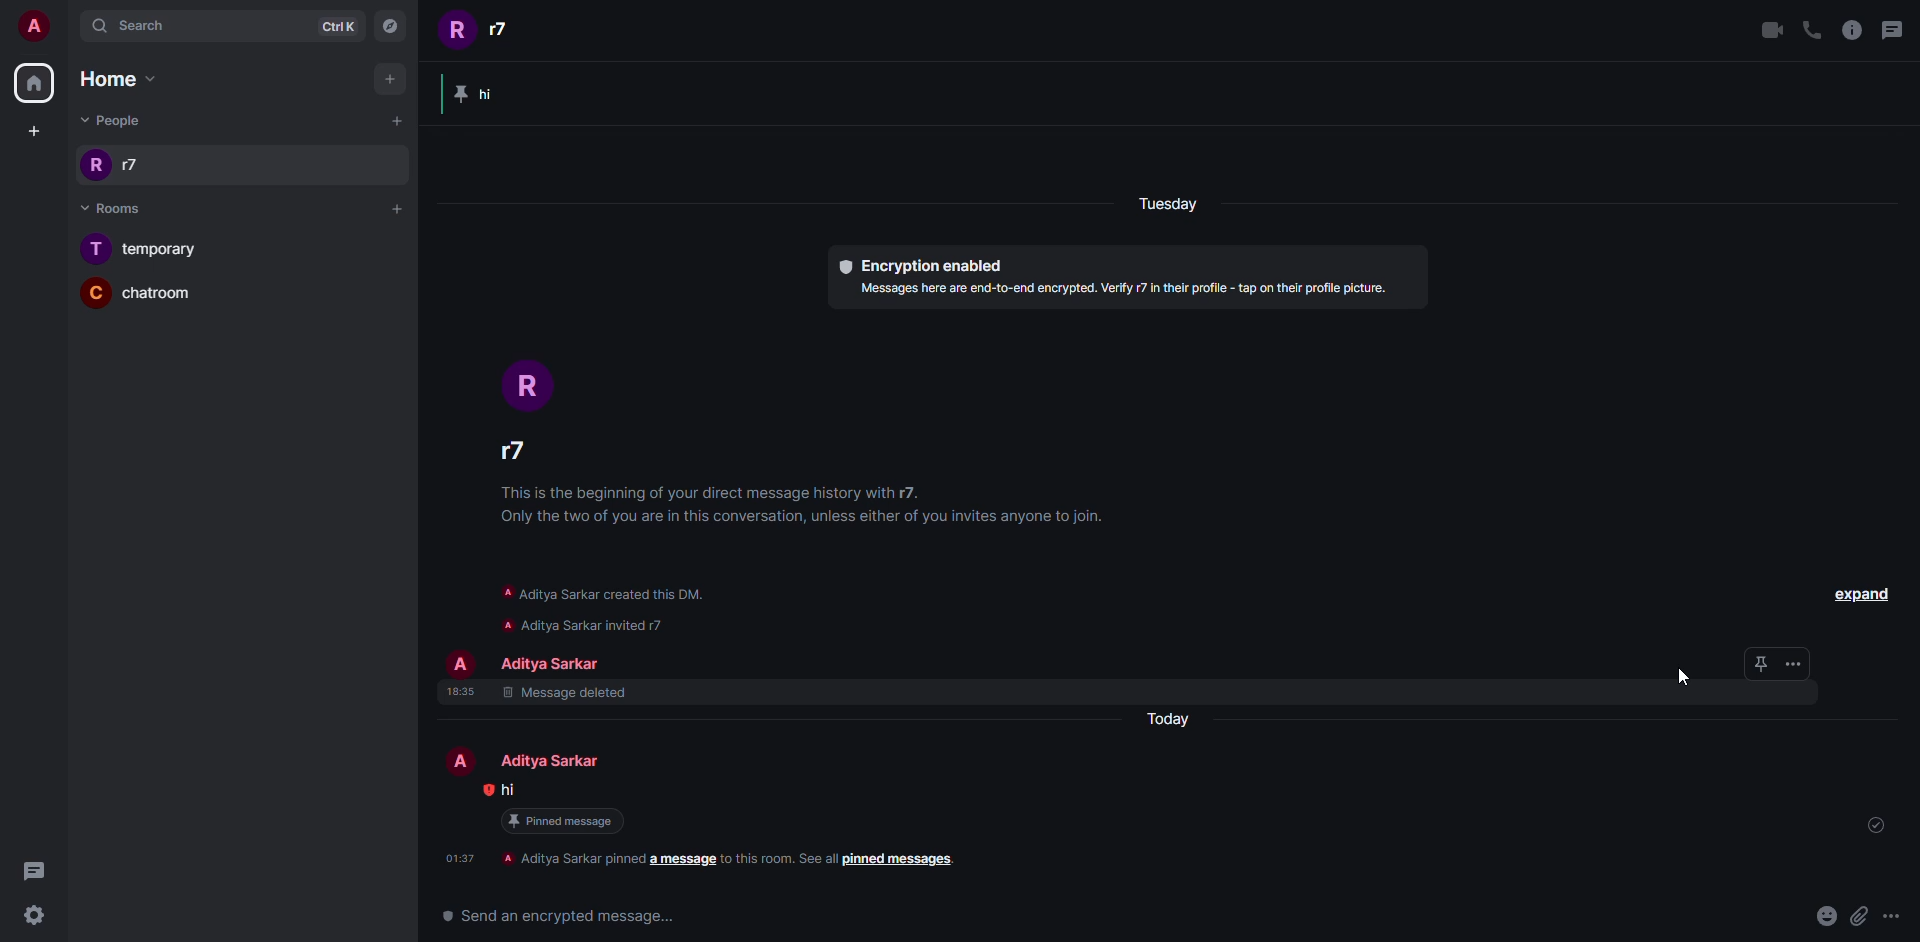 This screenshot has width=1920, height=942. Describe the element at coordinates (34, 128) in the screenshot. I see `create space` at that location.